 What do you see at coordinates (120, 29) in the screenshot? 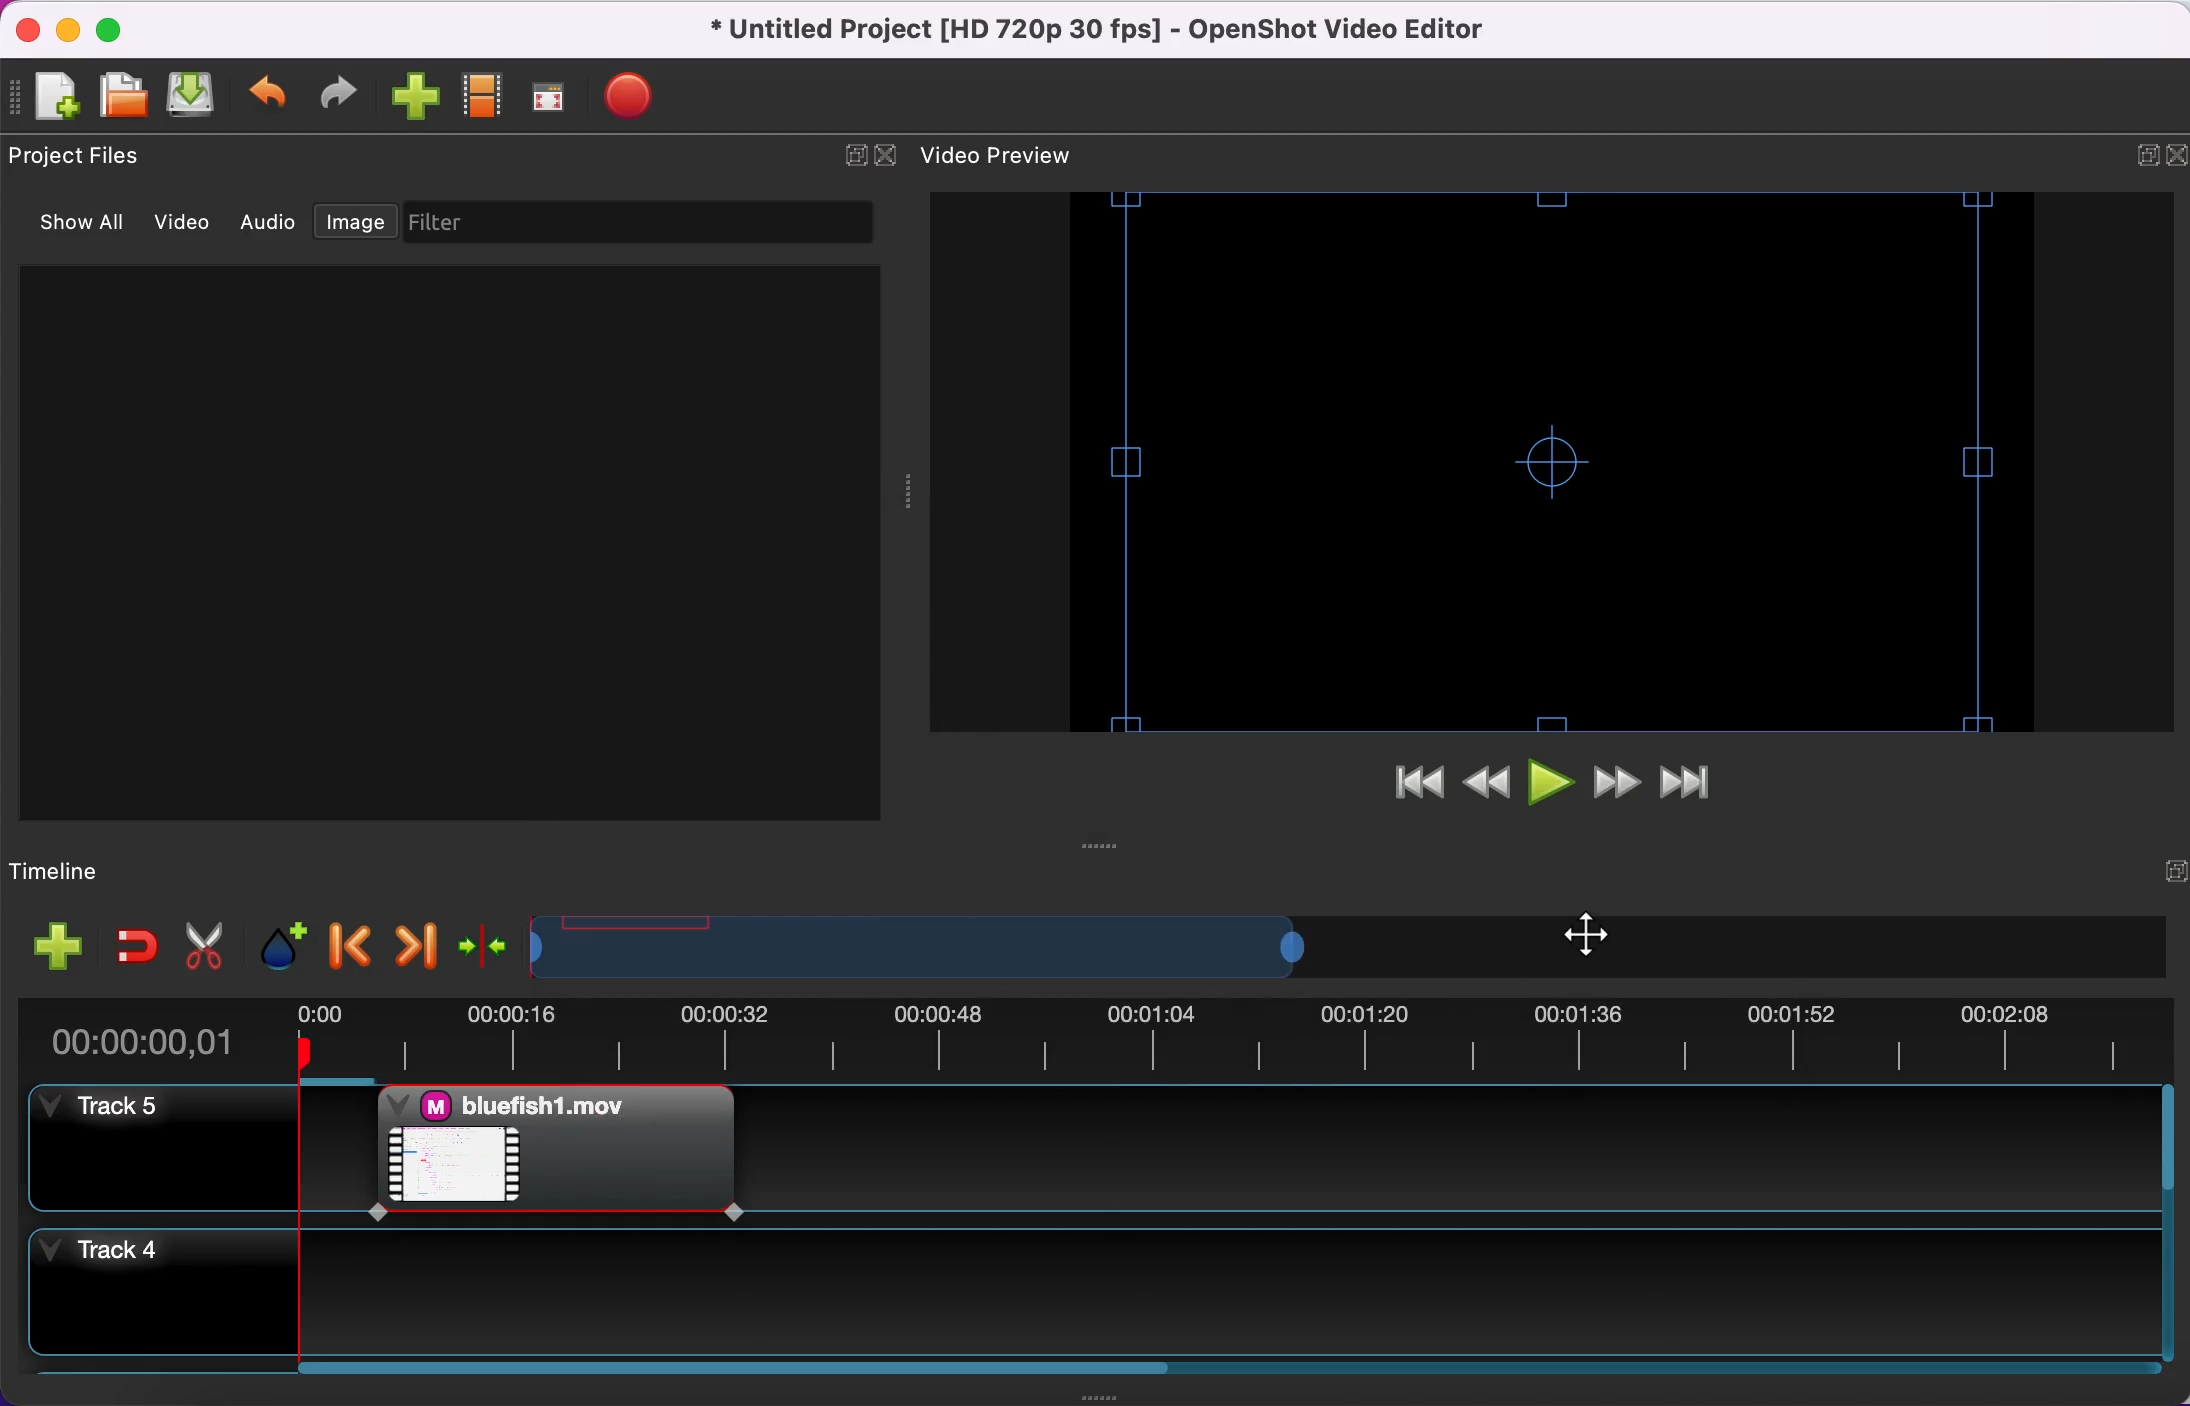
I see `maximize` at bounding box center [120, 29].